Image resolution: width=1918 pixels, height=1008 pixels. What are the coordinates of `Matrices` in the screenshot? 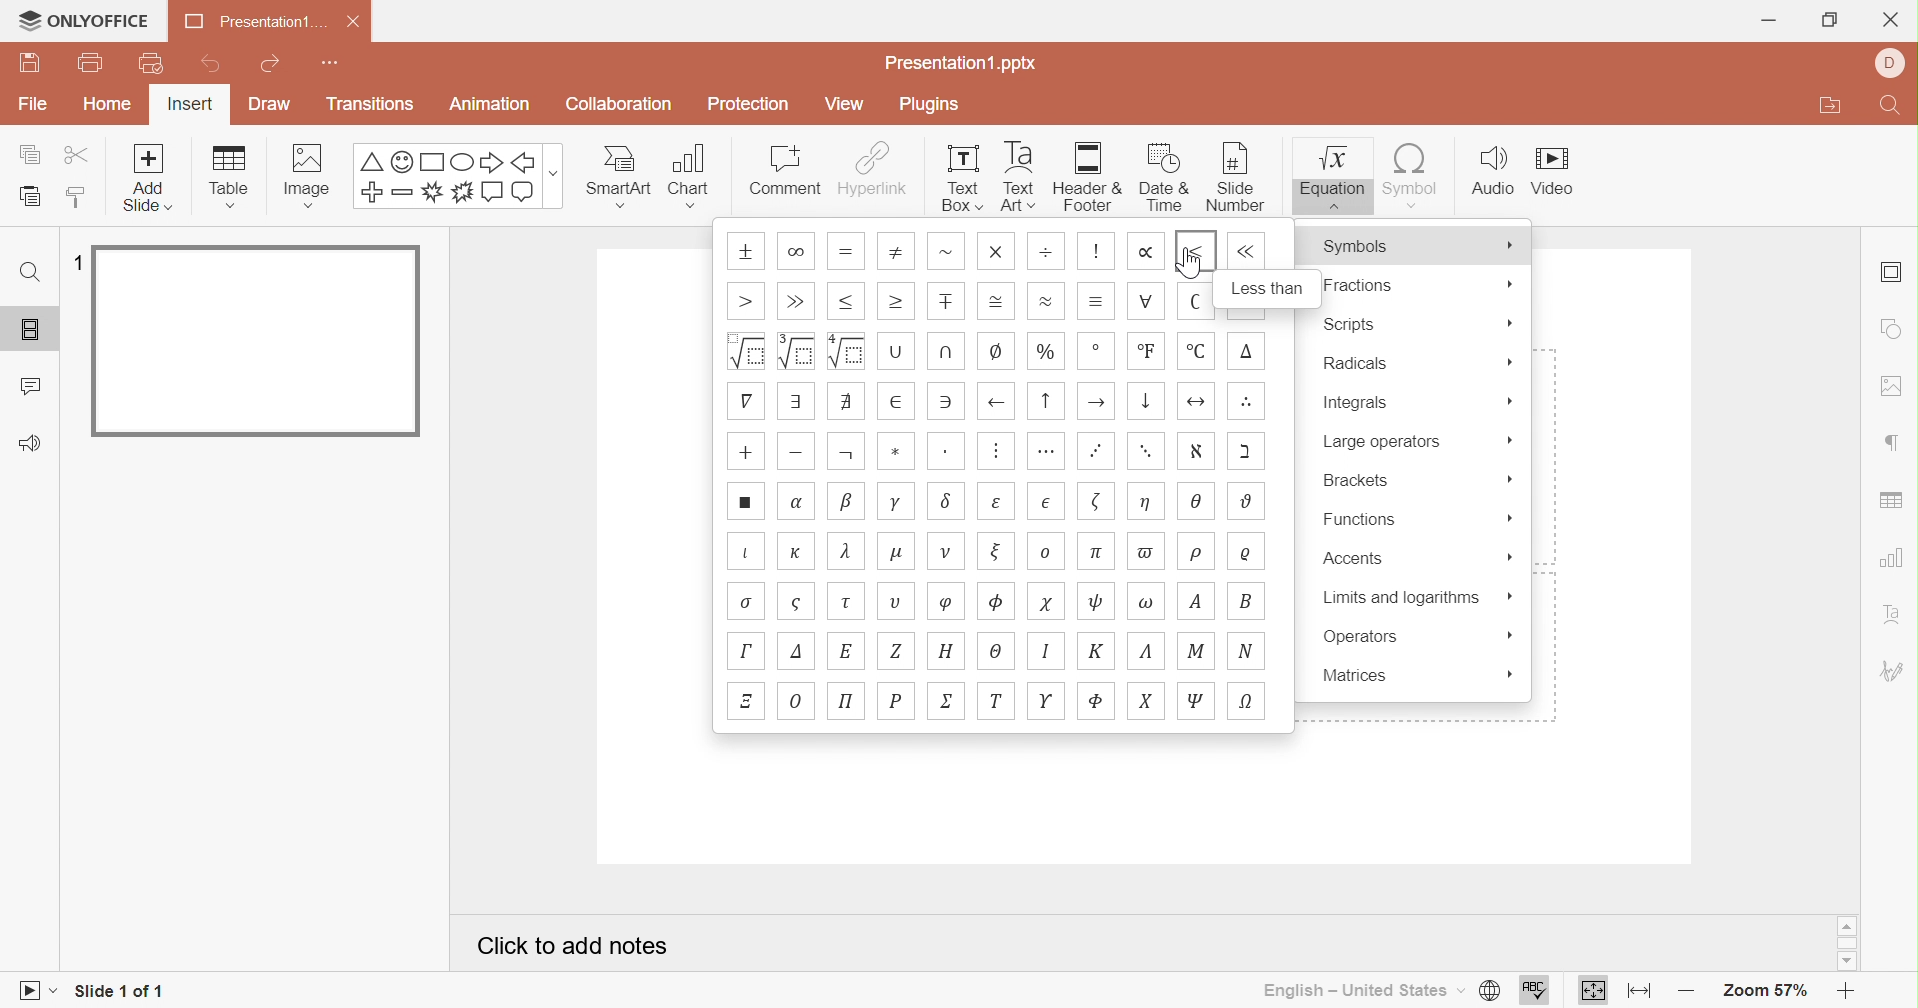 It's located at (1419, 675).